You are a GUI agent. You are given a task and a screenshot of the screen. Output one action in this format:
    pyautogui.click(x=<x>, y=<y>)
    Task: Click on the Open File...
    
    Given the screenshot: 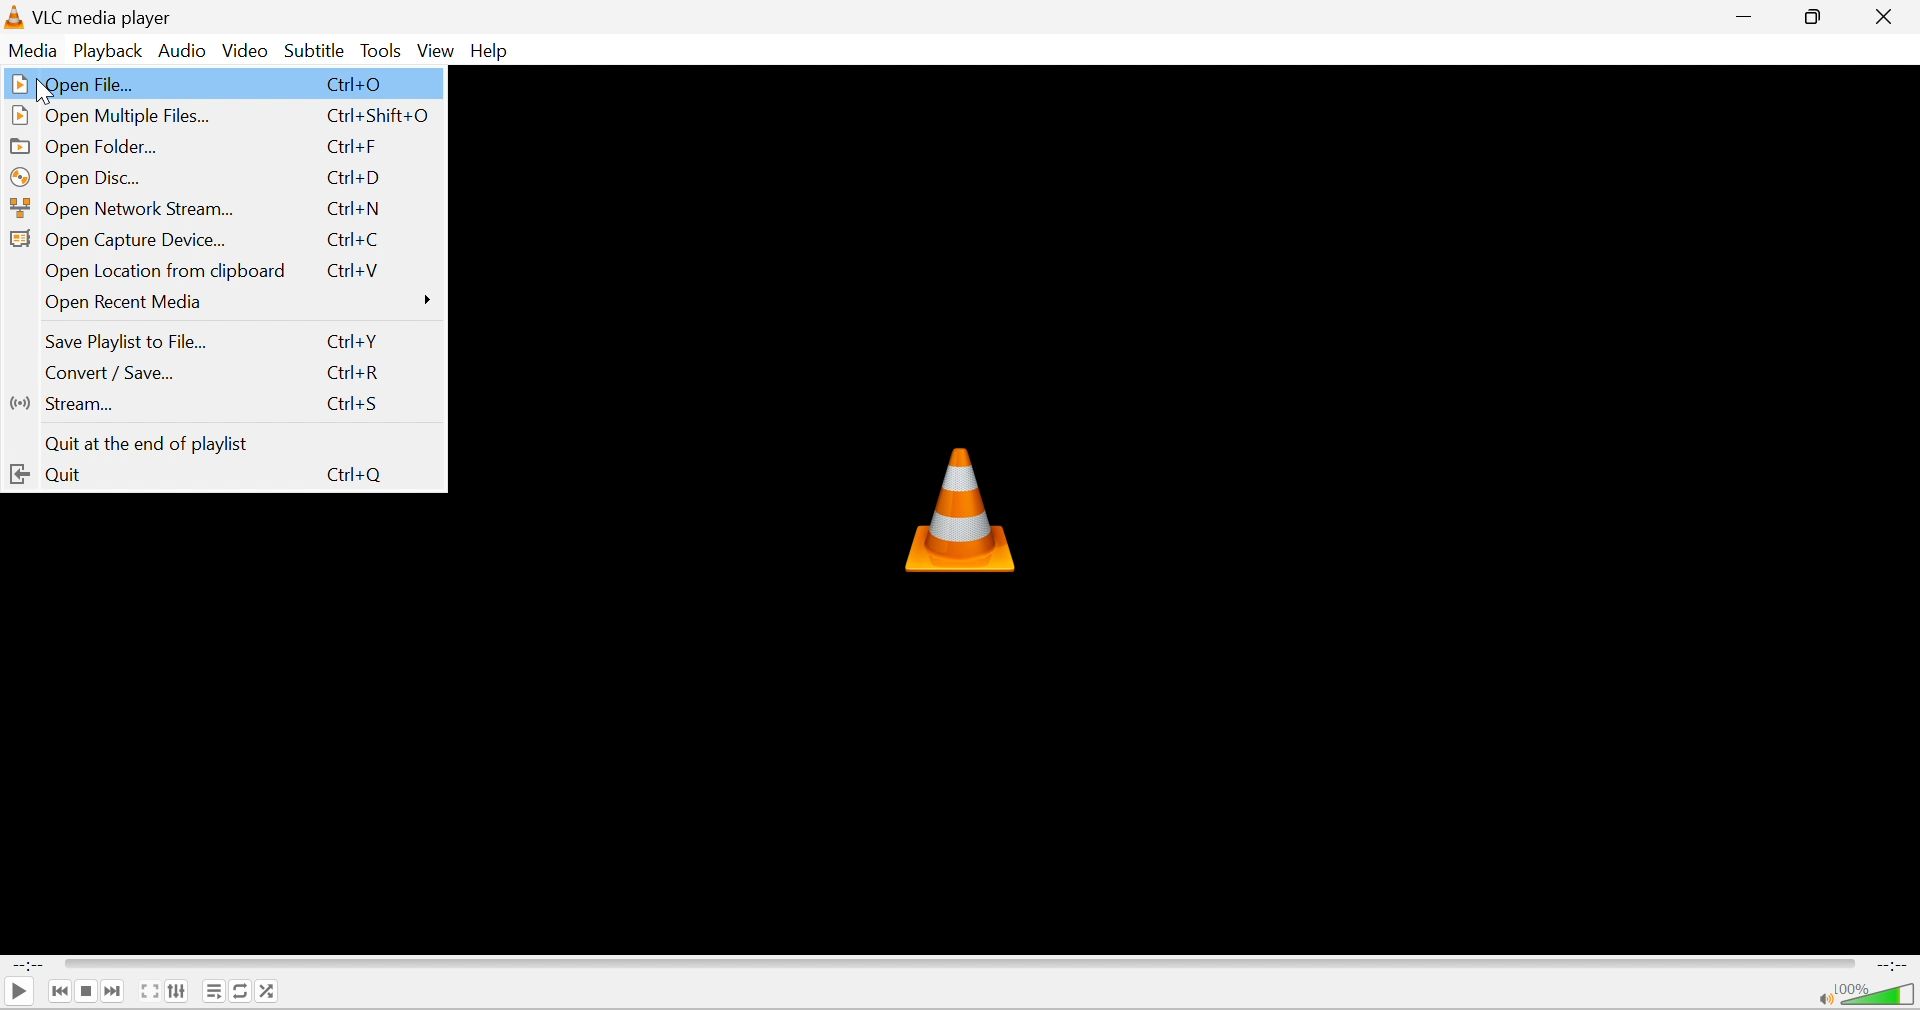 What is the action you would take?
    pyautogui.click(x=71, y=84)
    